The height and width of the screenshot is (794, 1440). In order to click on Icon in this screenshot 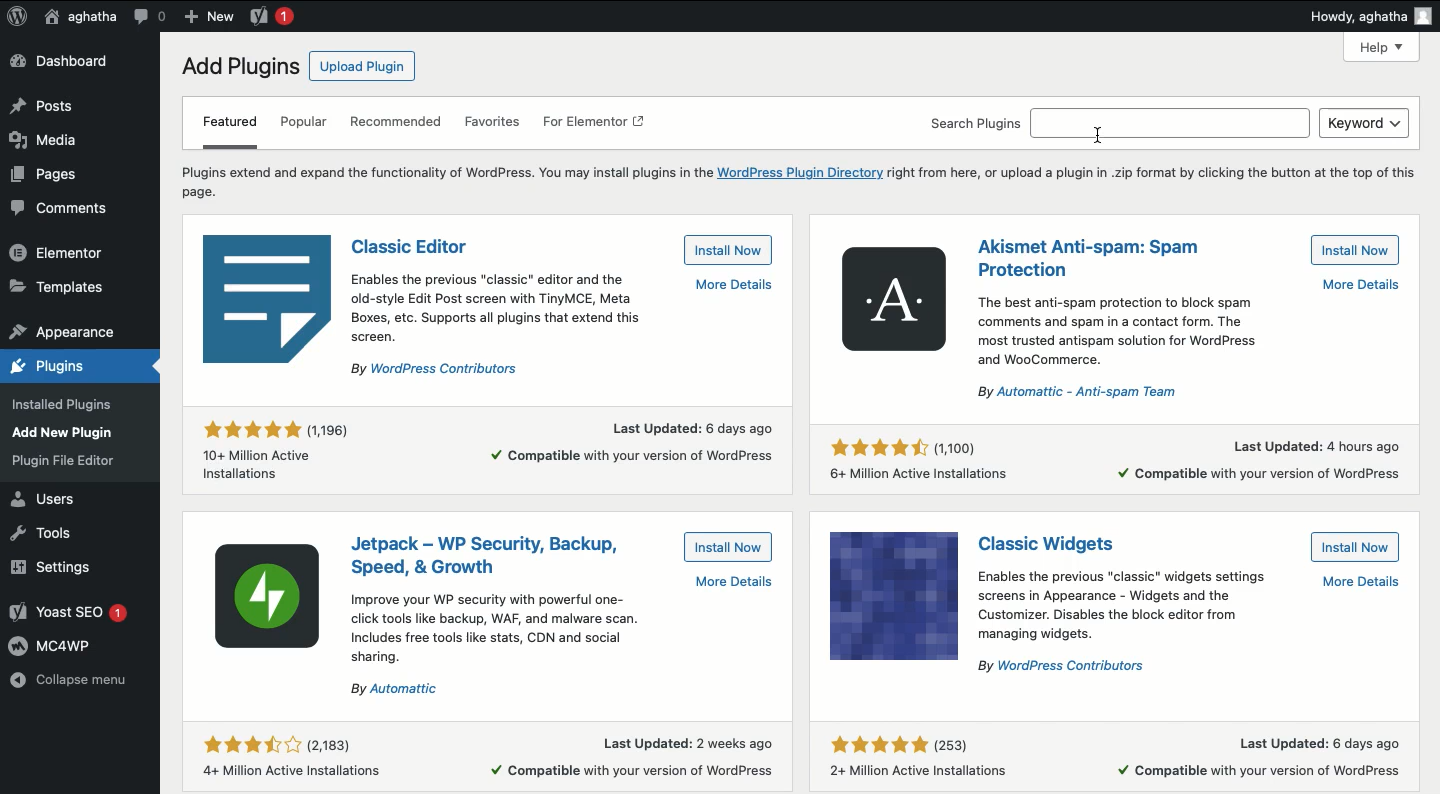, I will do `click(893, 299)`.